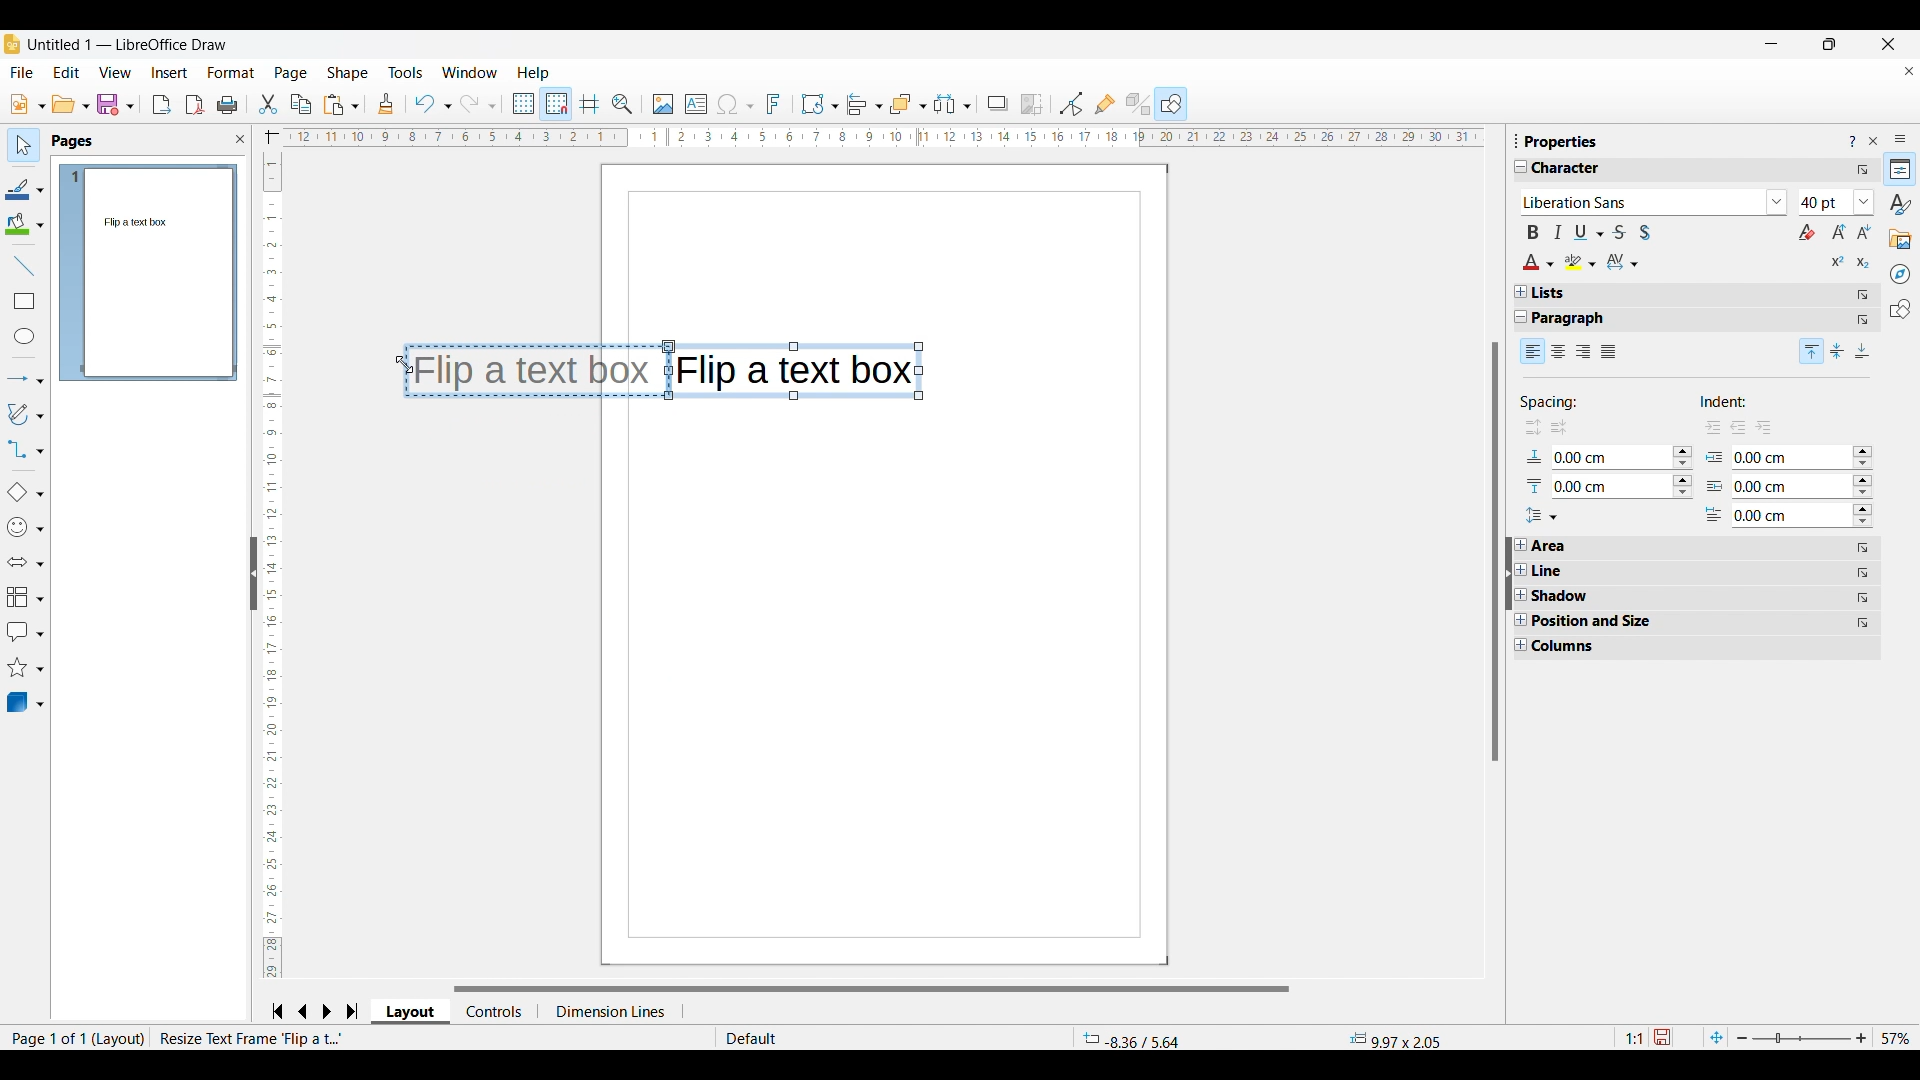  What do you see at coordinates (25, 632) in the screenshot?
I see `Callout shape options` at bounding box center [25, 632].